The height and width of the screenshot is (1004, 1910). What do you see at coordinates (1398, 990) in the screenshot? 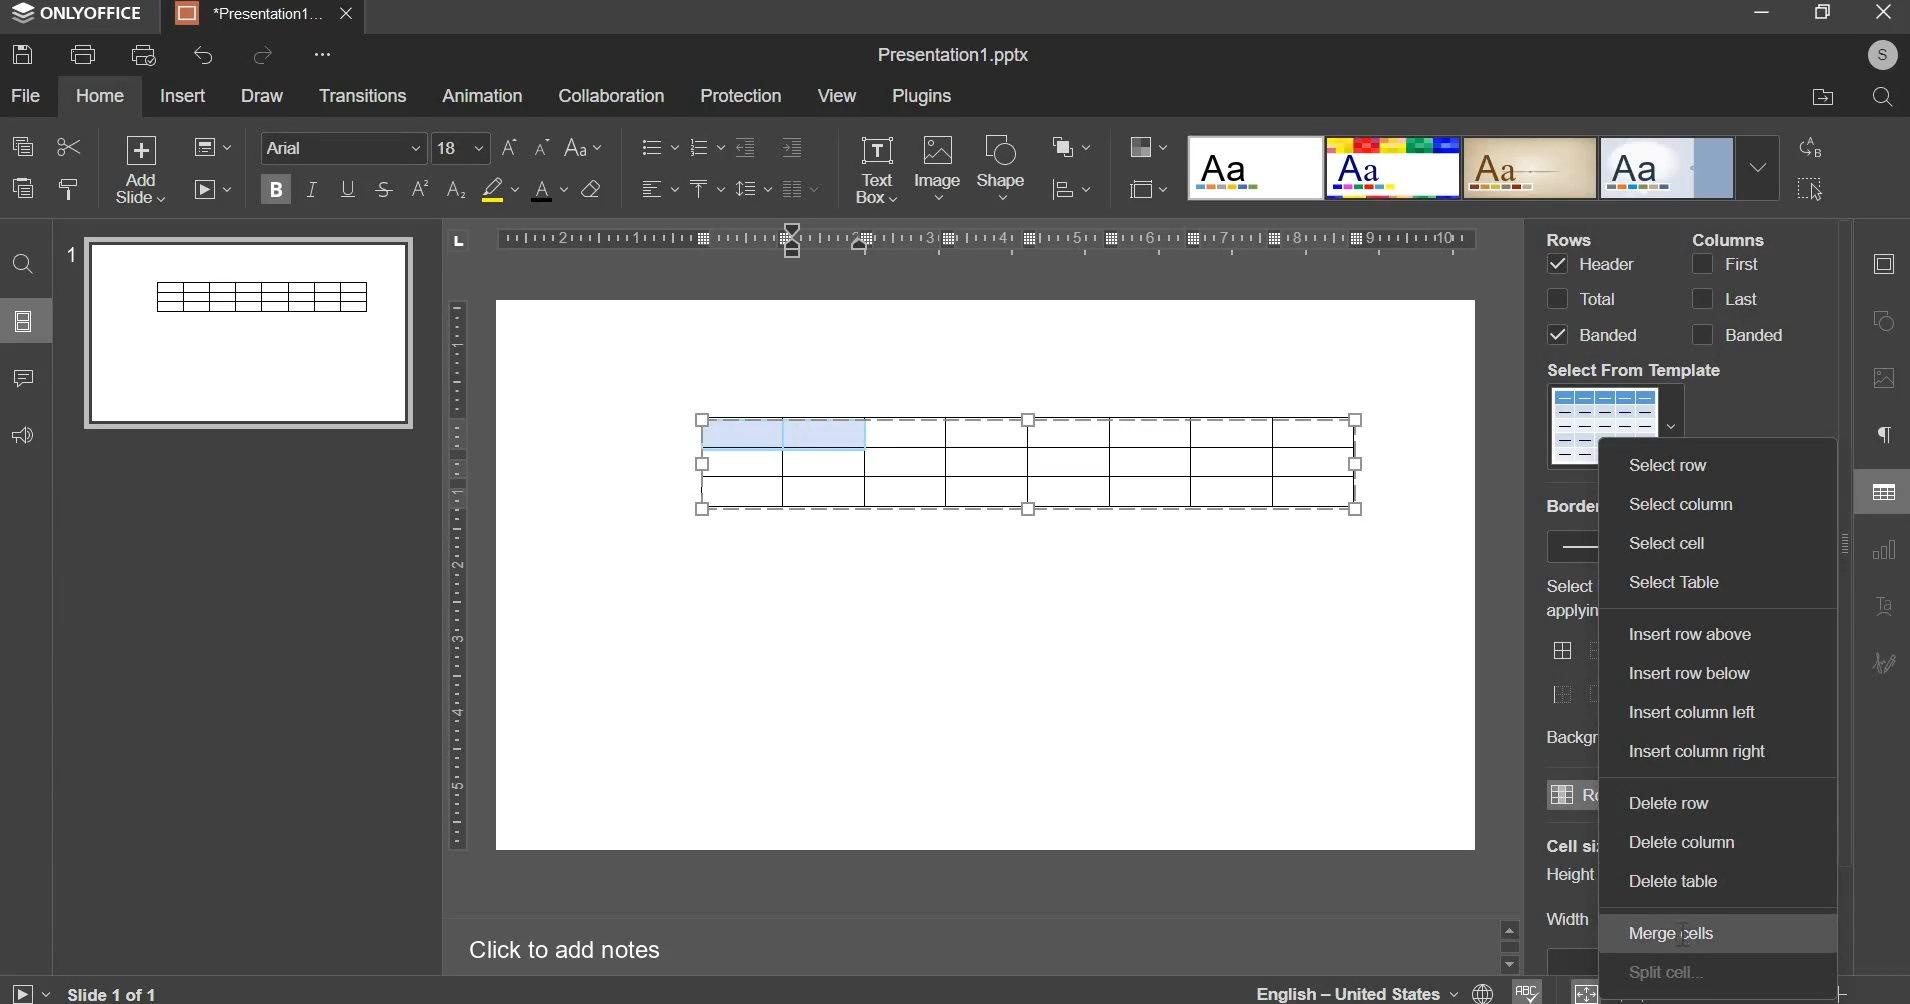
I see `language & spelling` at bounding box center [1398, 990].